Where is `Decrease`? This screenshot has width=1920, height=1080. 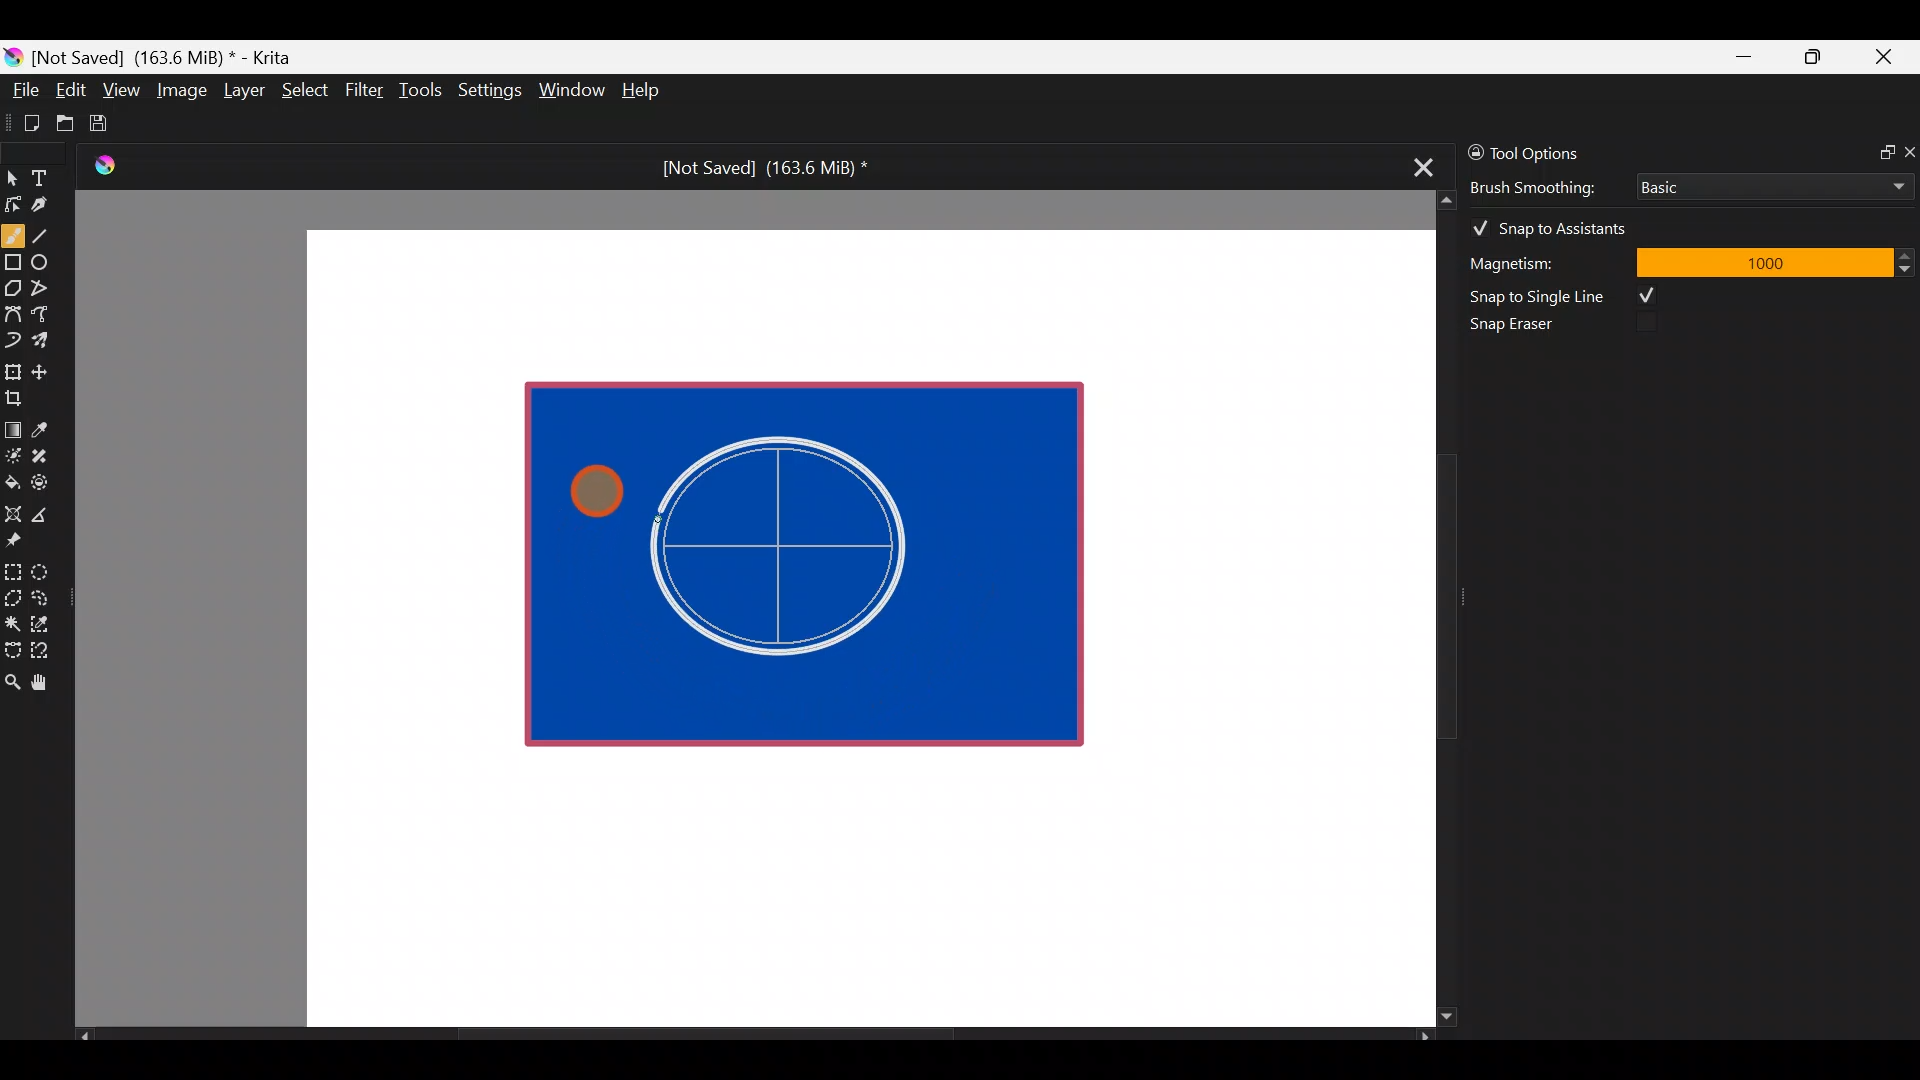
Decrease is located at coordinates (1908, 268).